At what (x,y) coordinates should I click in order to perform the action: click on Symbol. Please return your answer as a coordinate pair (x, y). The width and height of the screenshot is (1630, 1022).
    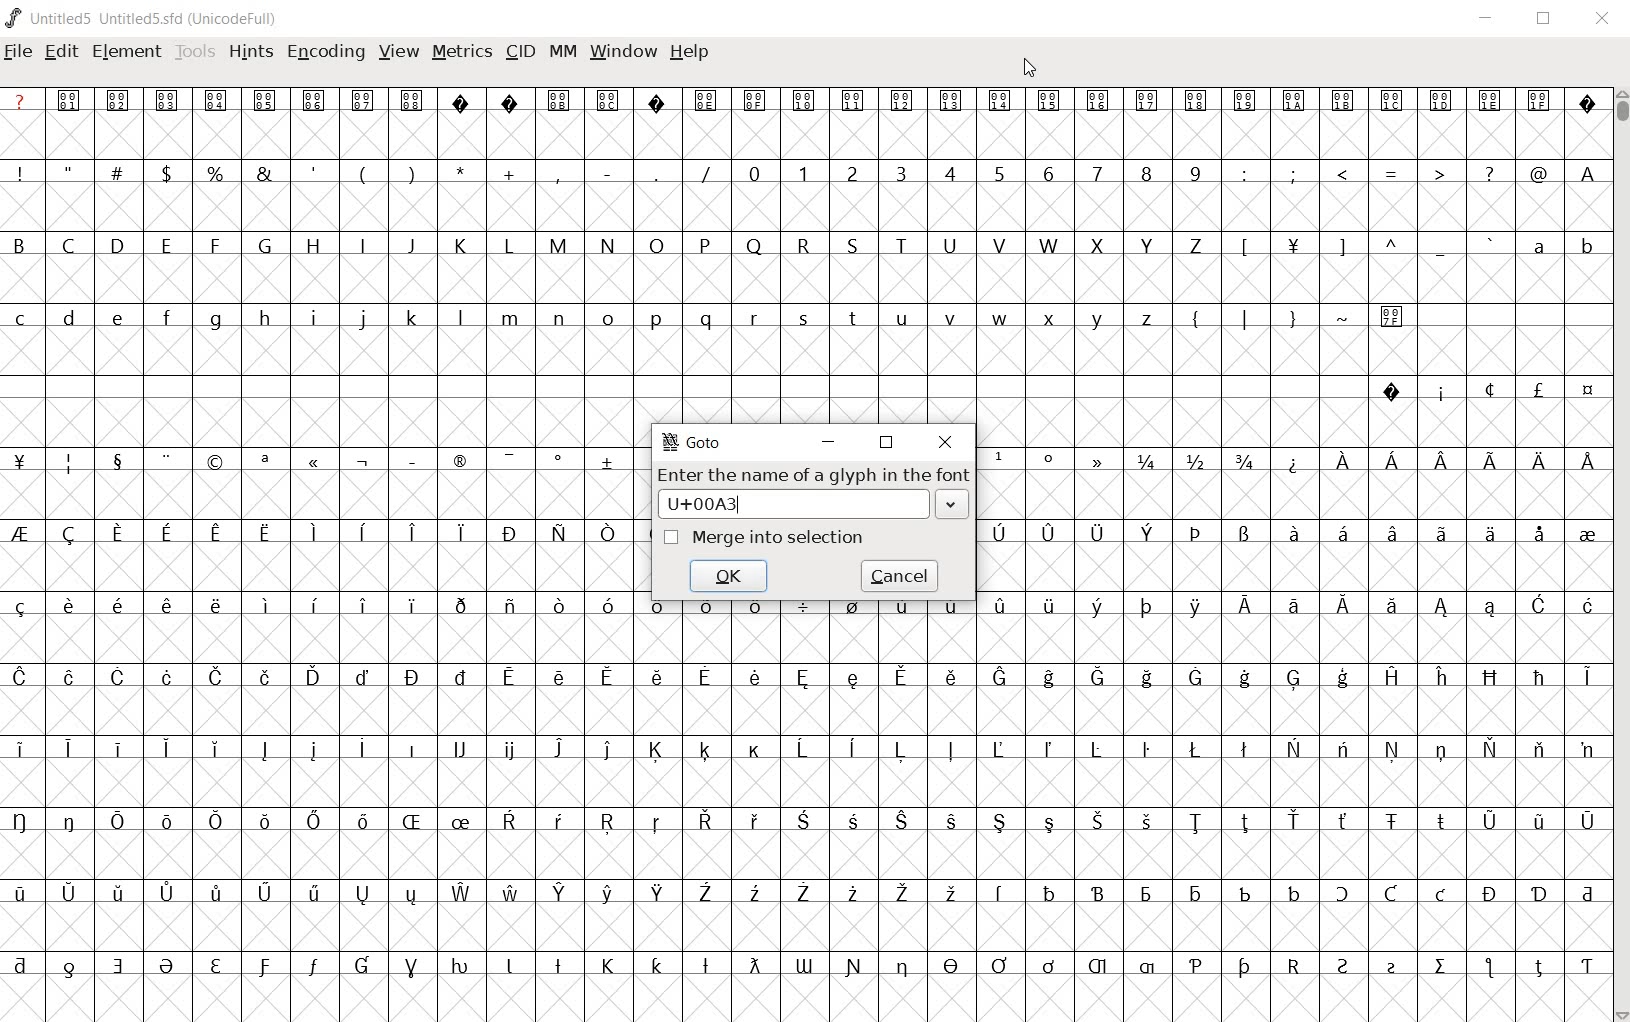
    Looking at the image, I should click on (1146, 678).